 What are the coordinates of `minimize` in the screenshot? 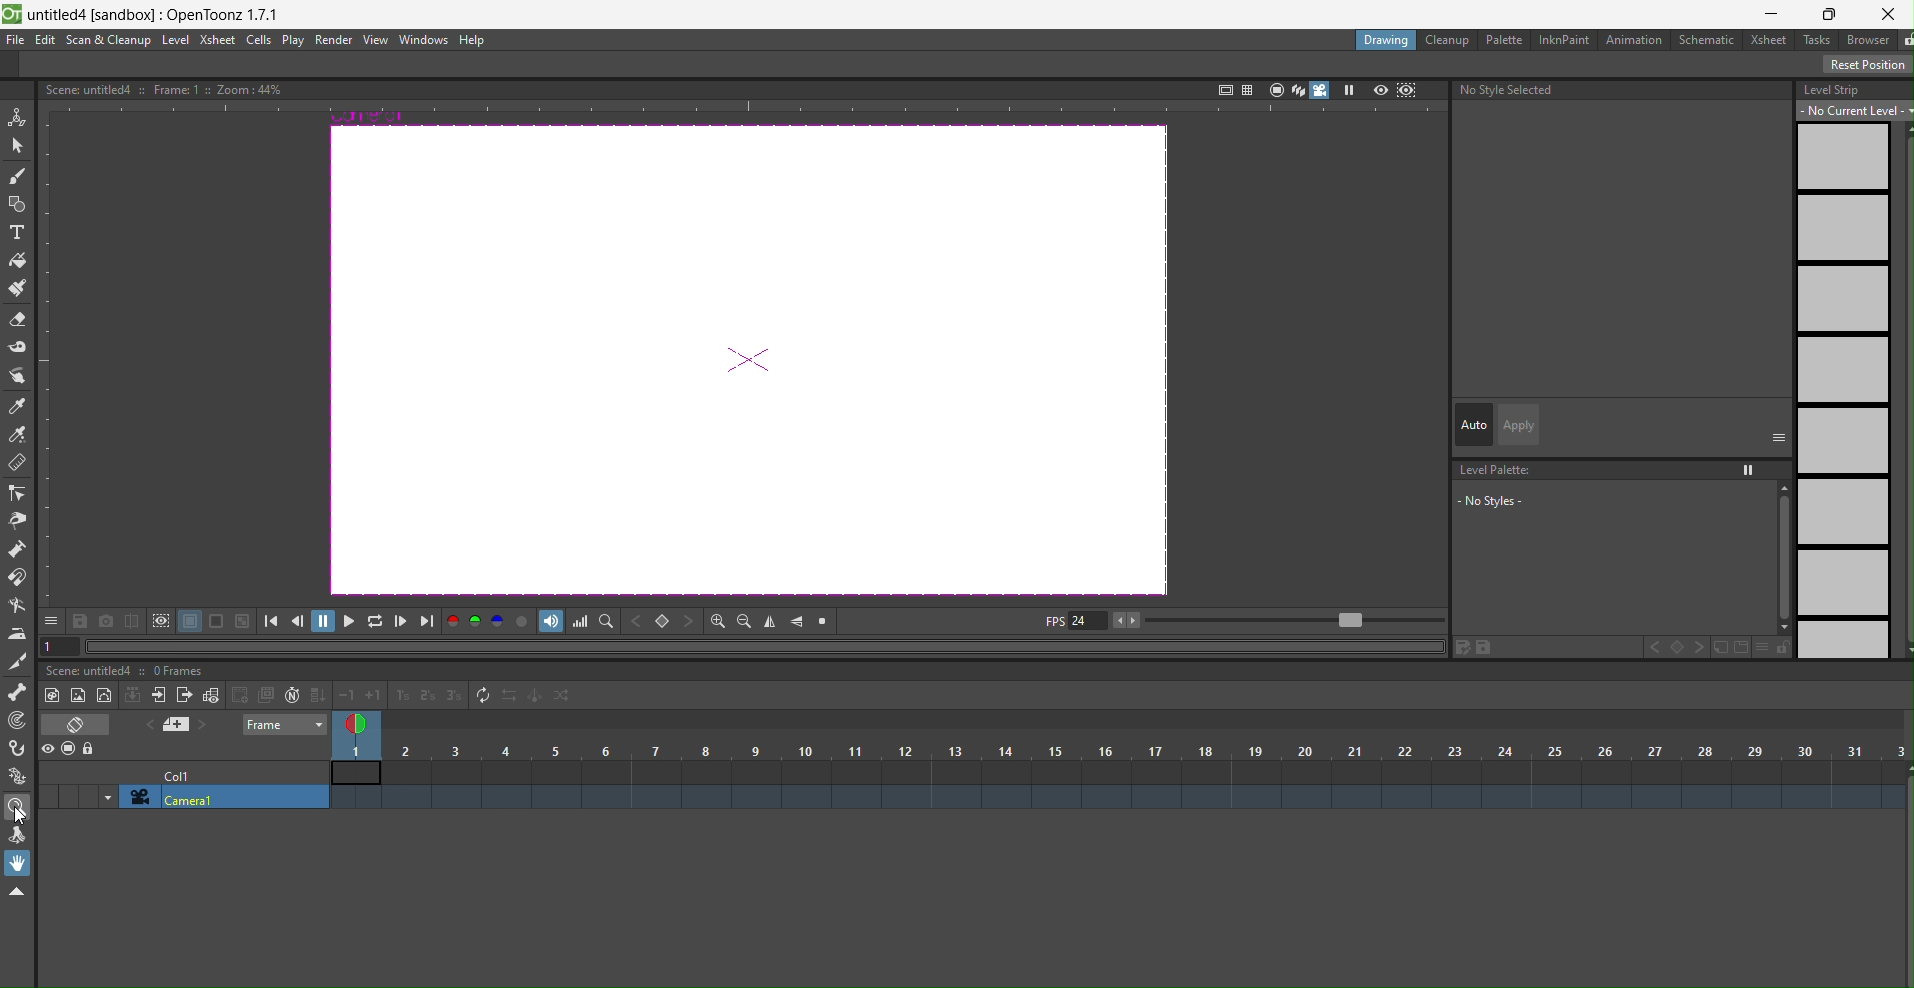 It's located at (1775, 12).